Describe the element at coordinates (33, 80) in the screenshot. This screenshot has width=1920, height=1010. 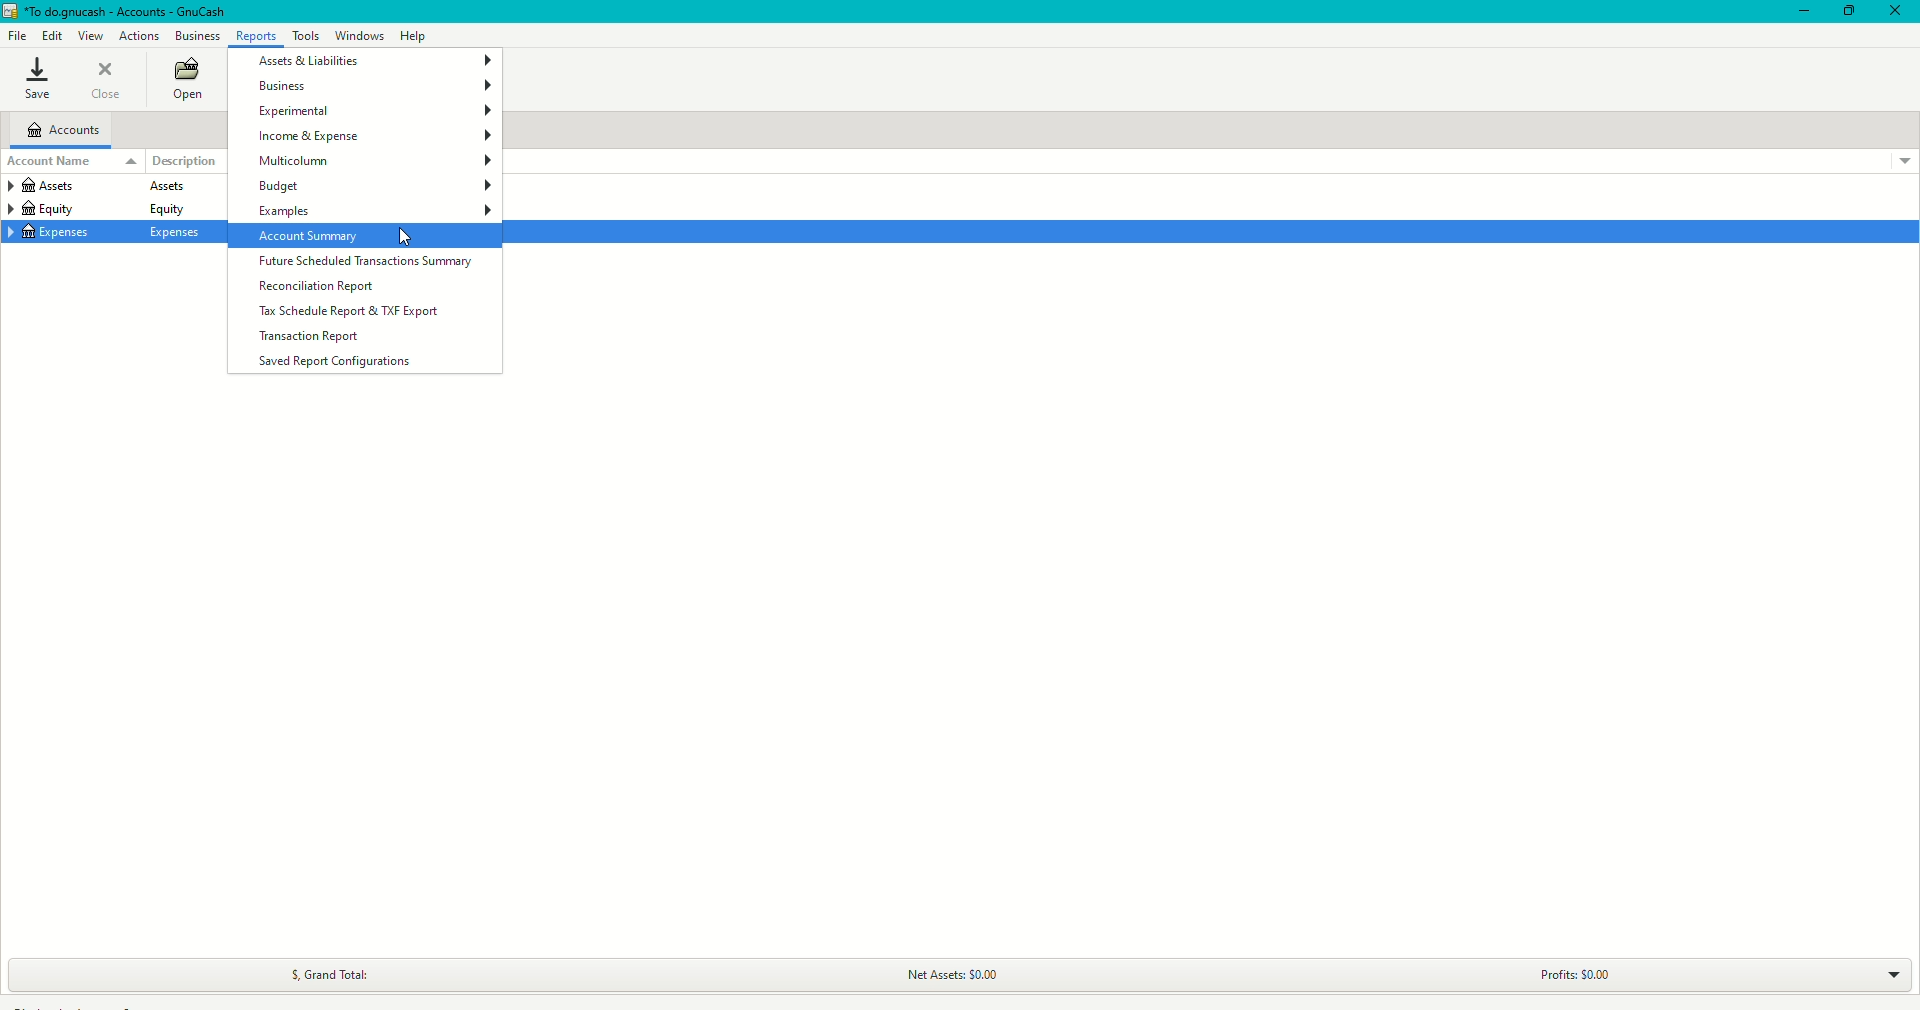
I see `Save` at that location.